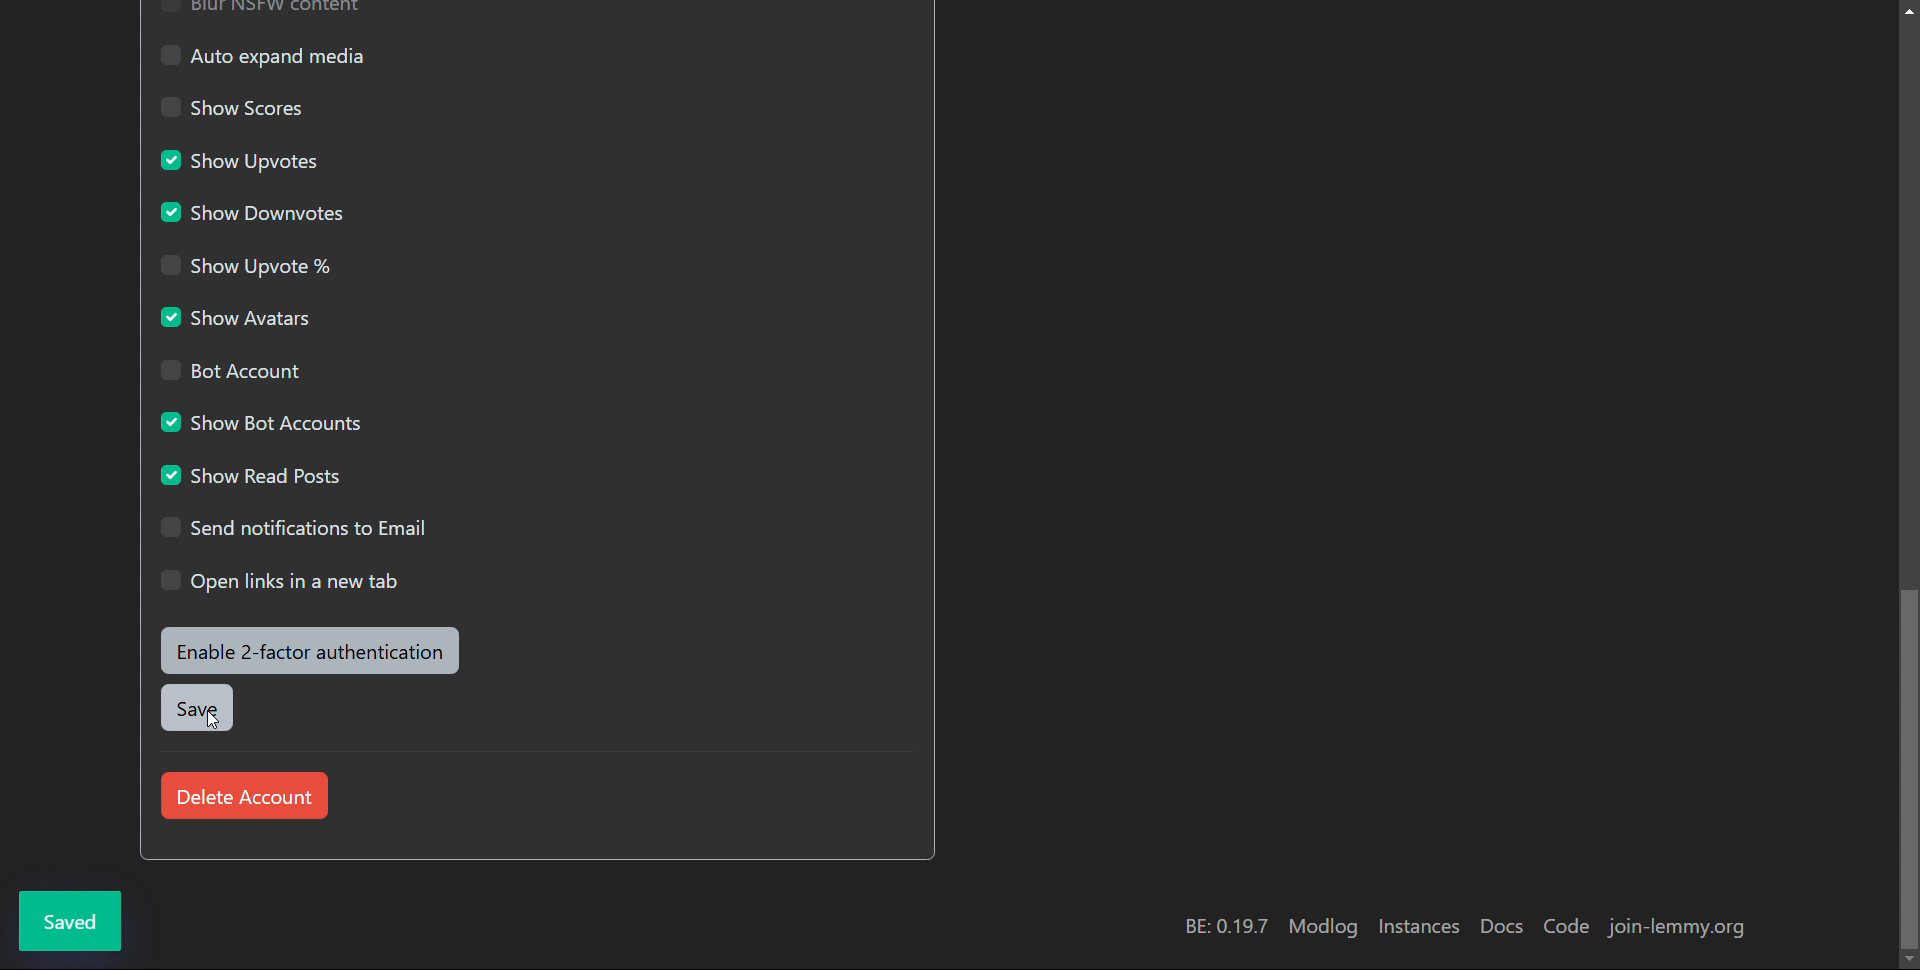  What do you see at coordinates (1322, 928) in the screenshot?
I see `modlog` at bounding box center [1322, 928].